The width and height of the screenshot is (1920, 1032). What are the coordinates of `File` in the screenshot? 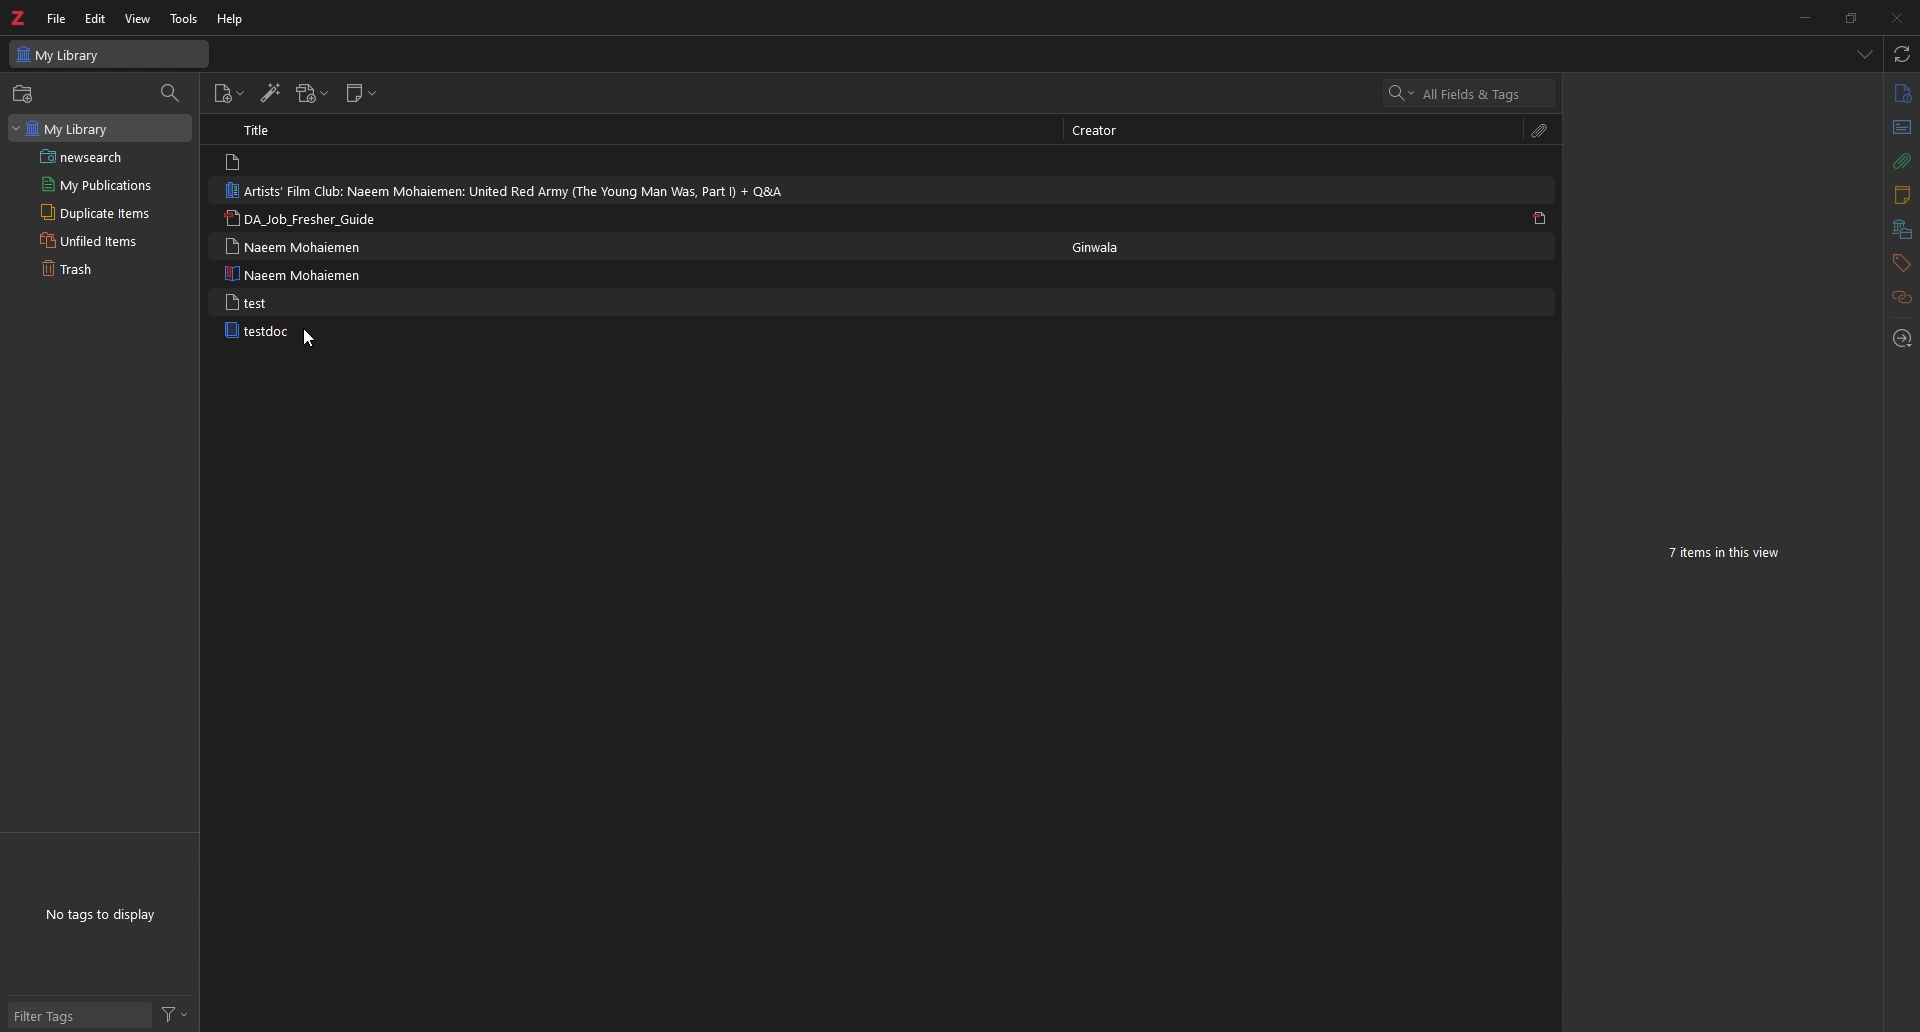 It's located at (232, 162).